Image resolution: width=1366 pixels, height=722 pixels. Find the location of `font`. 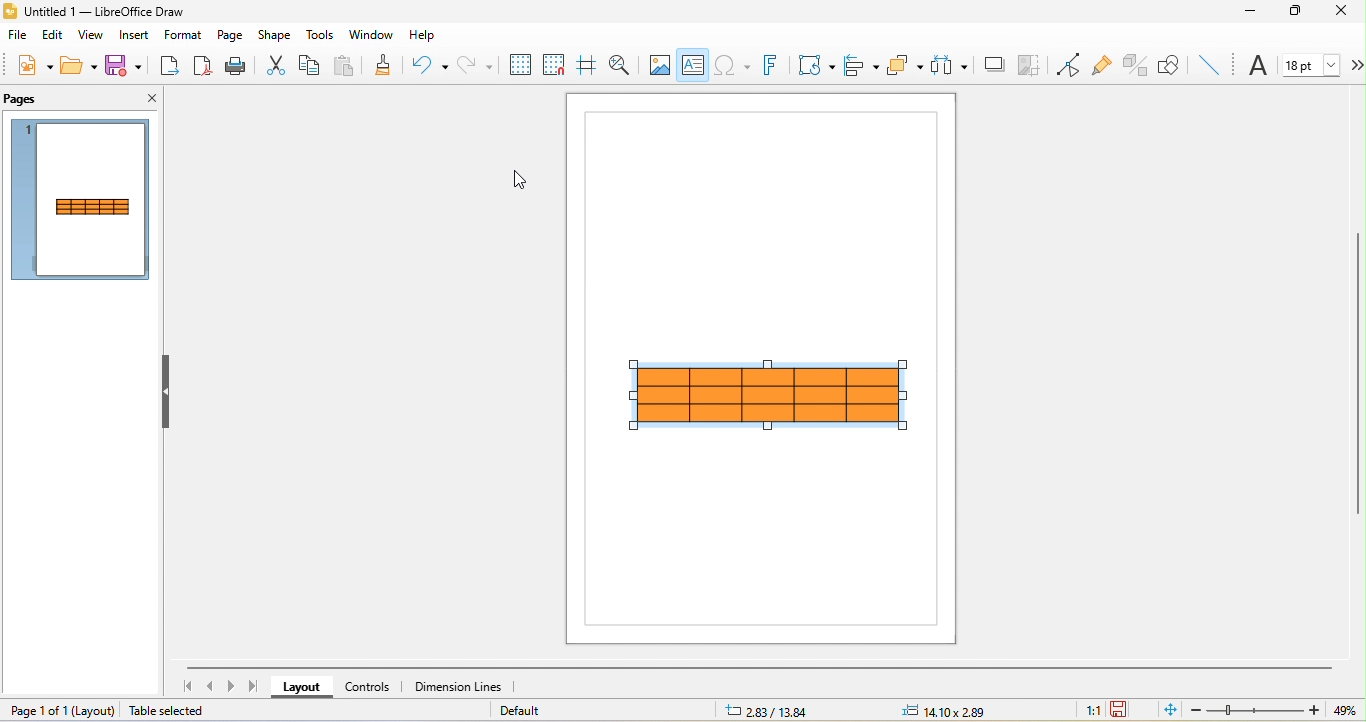

font is located at coordinates (1258, 67).